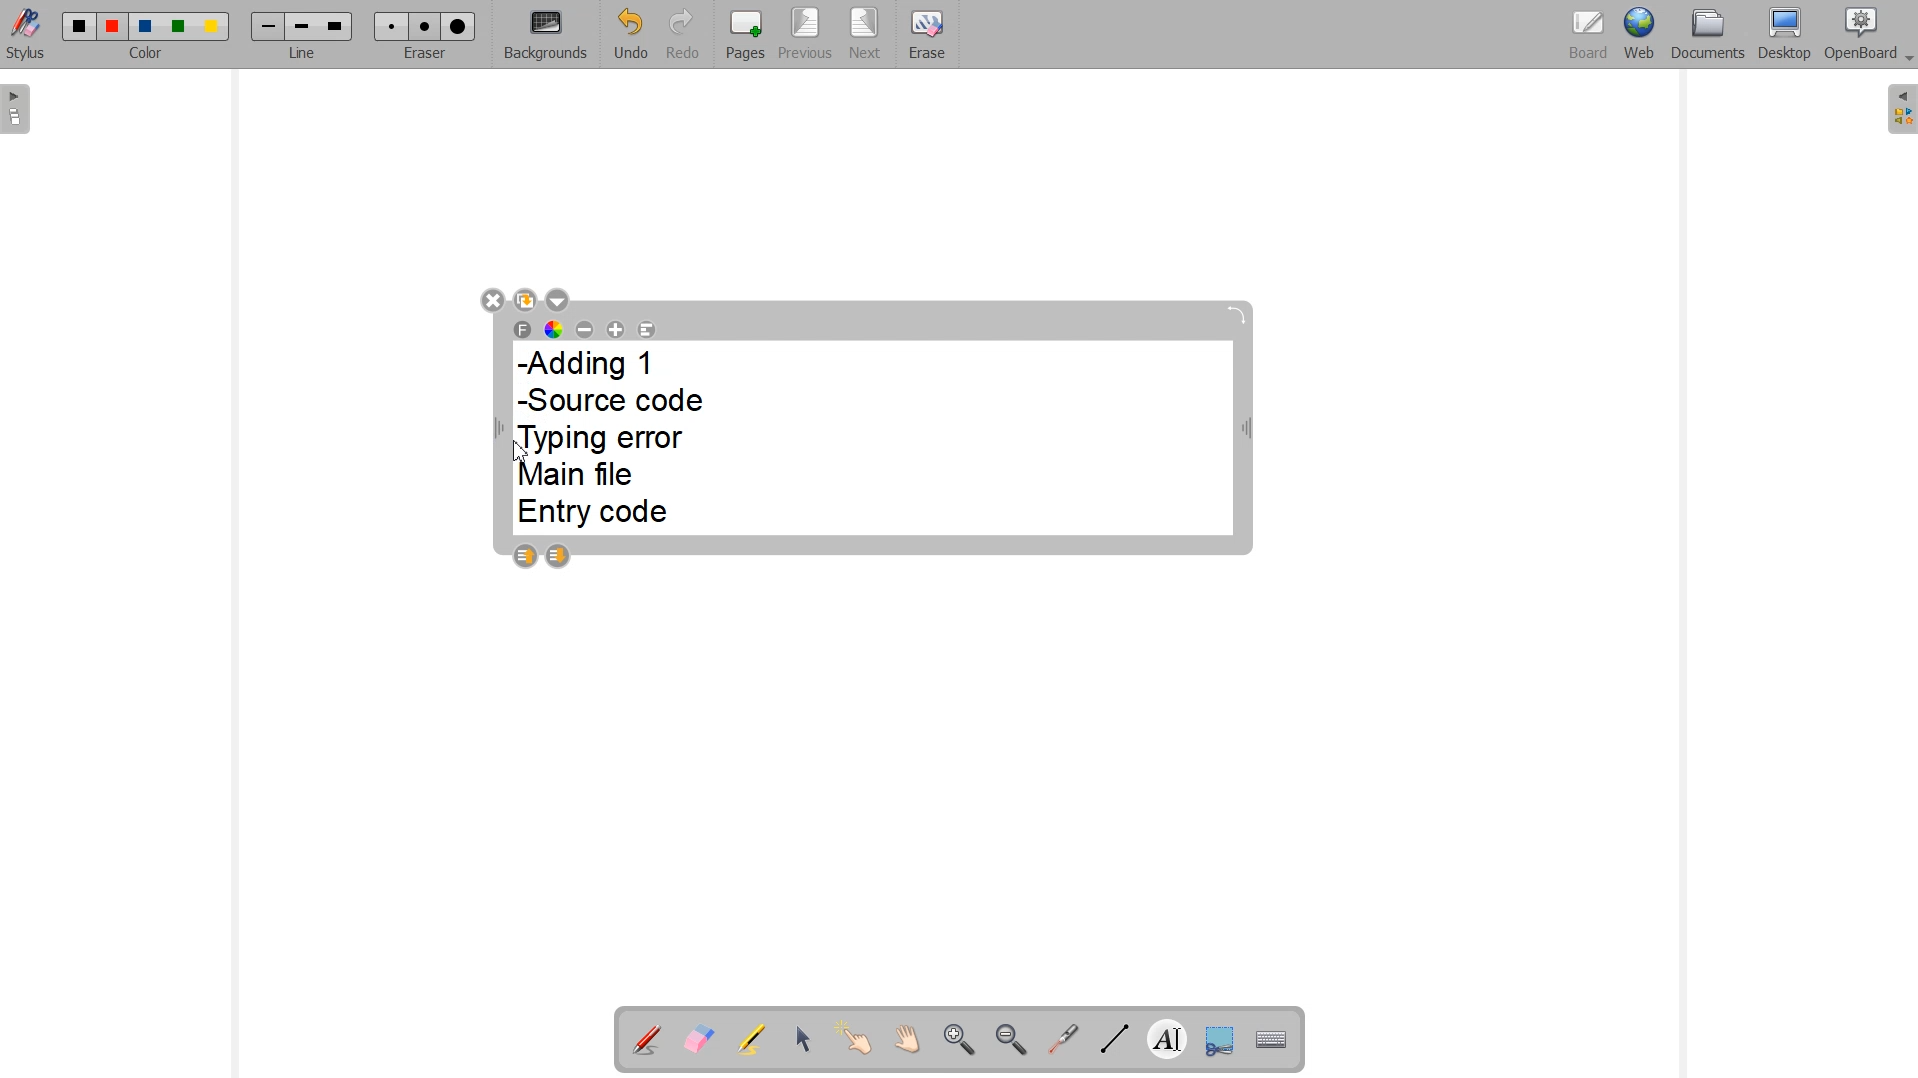 The width and height of the screenshot is (1918, 1078). Describe the element at coordinates (459, 27) in the screenshot. I see `Large eraser` at that location.